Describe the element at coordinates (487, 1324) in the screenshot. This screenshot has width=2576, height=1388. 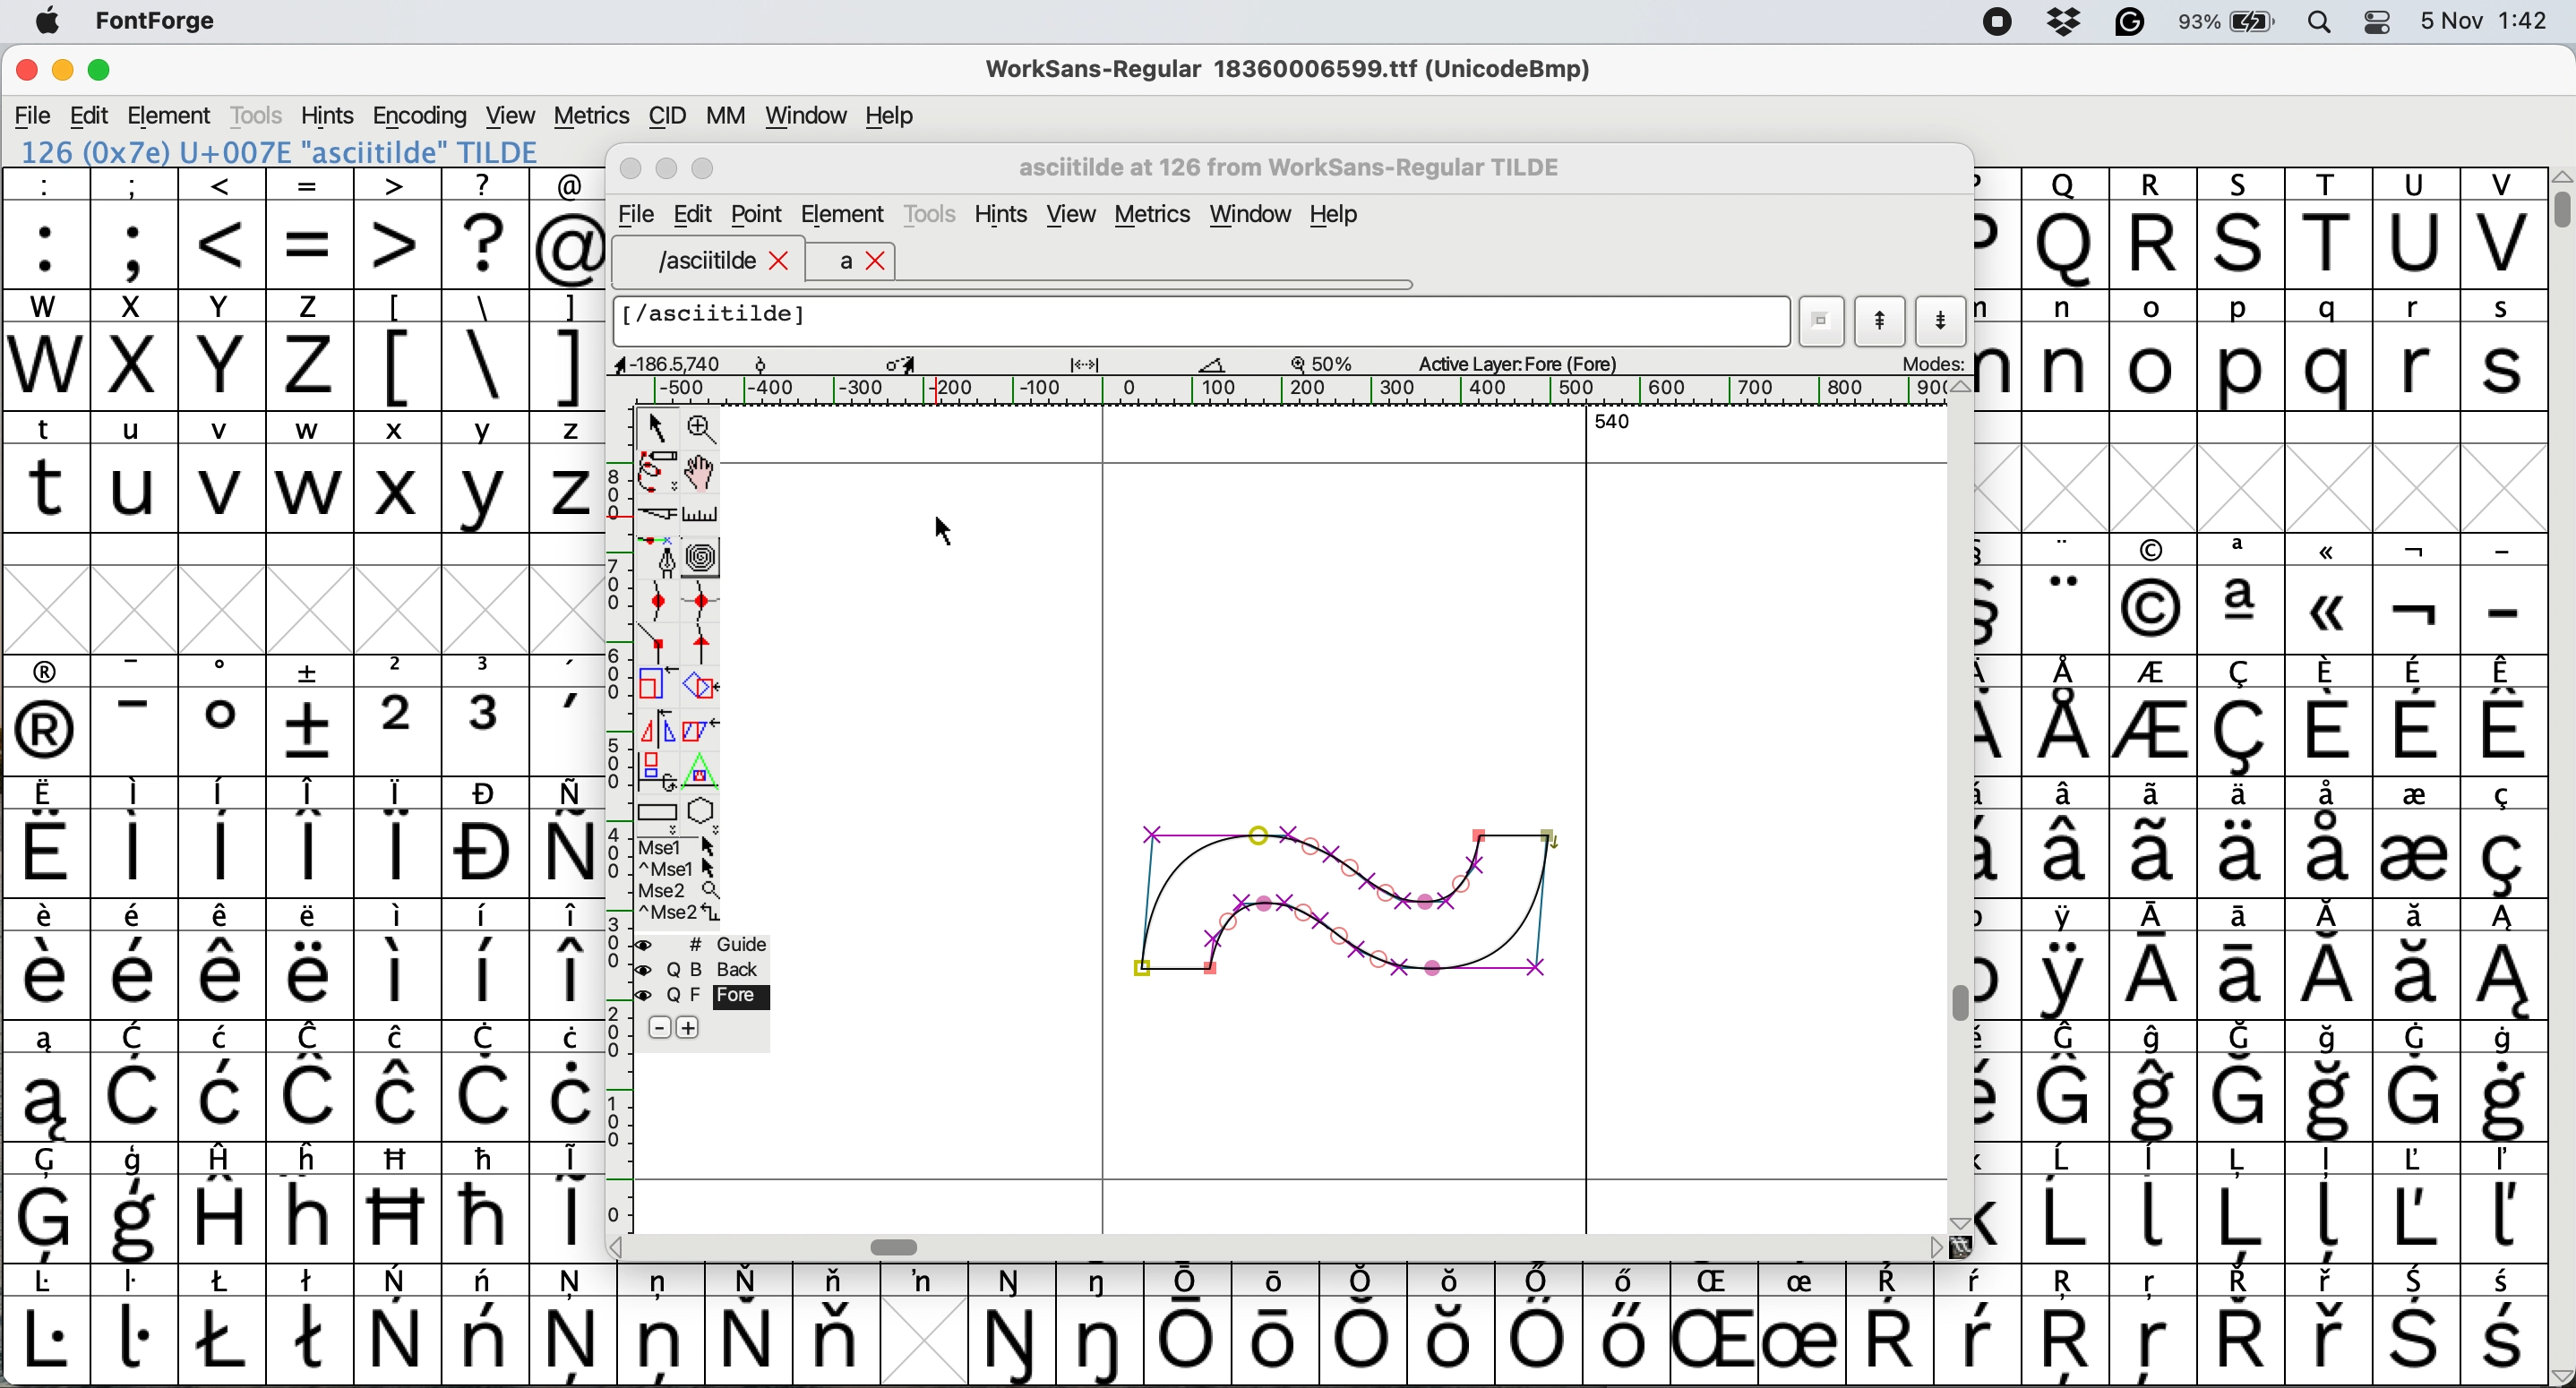
I see `symbol` at that location.